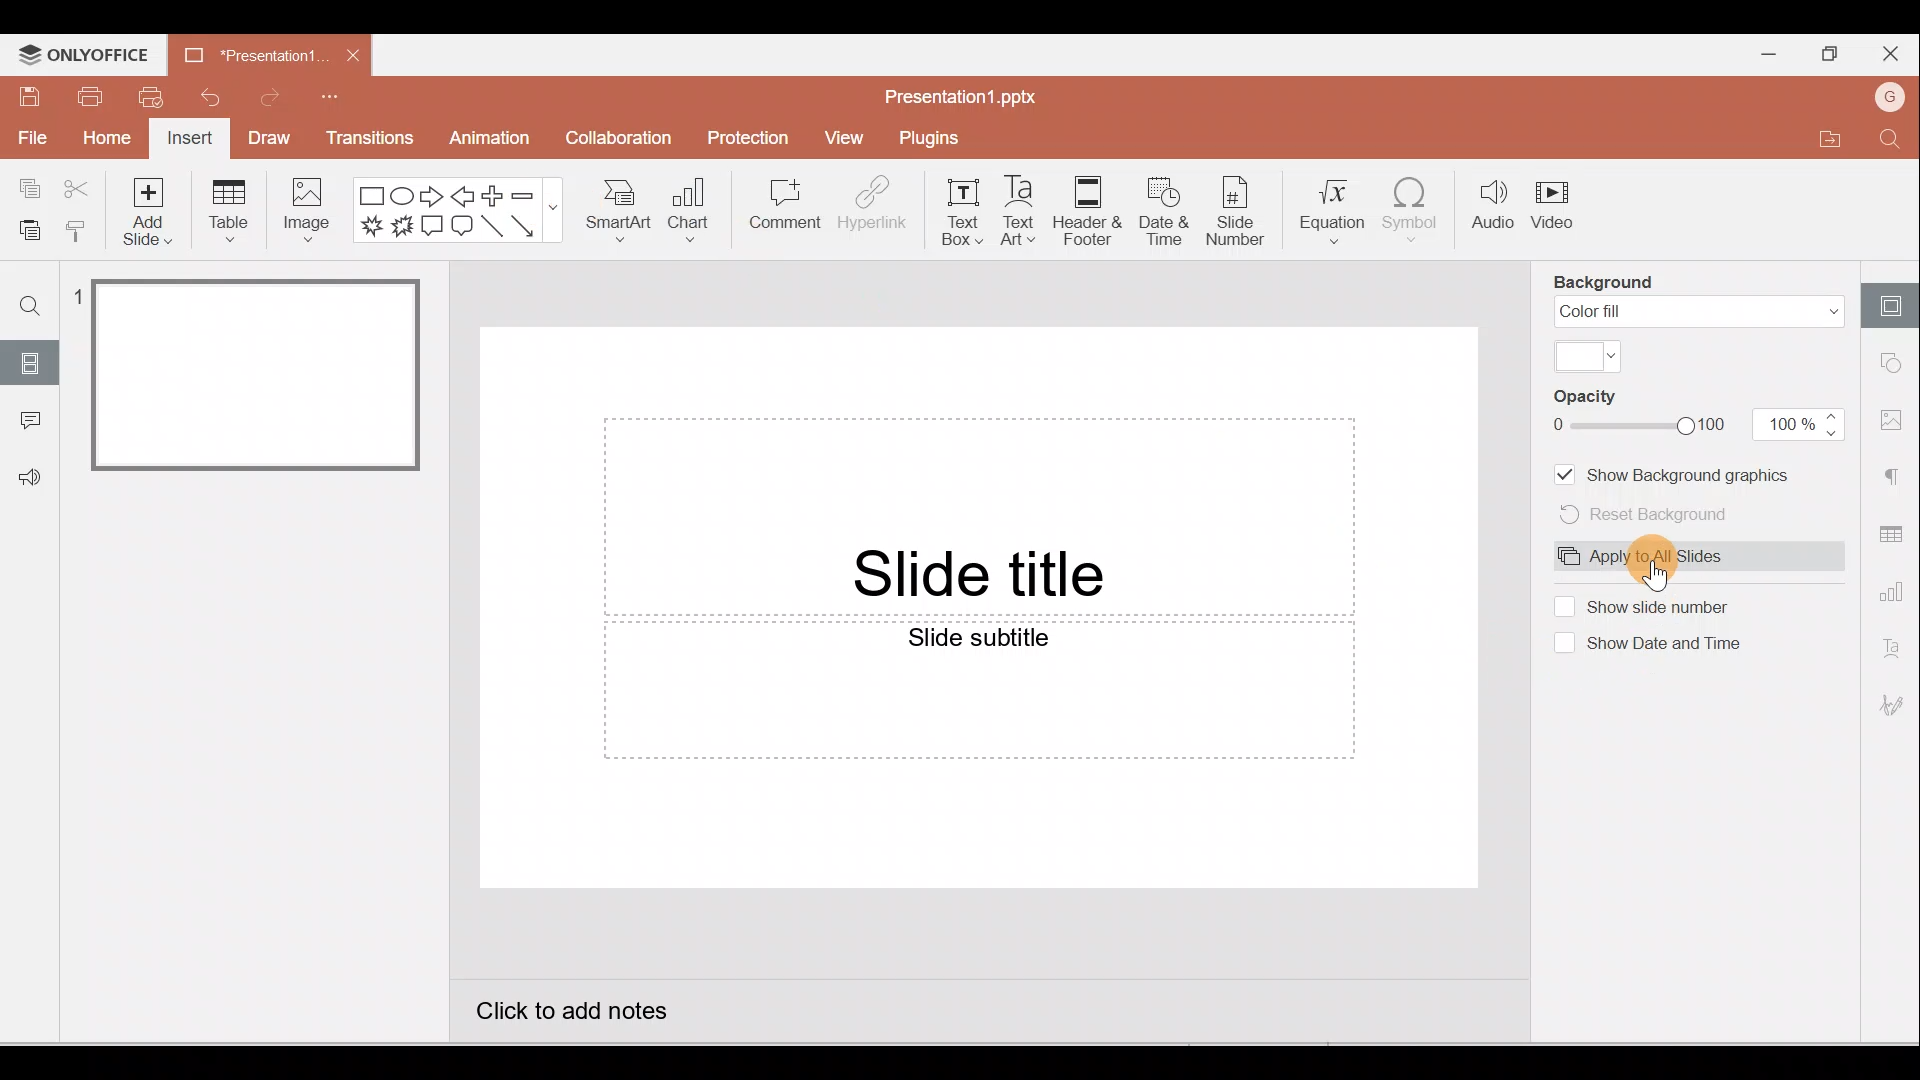 The image size is (1920, 1080). What do you see at coordinates (25, 186) in the screenshot?
I see `Copy` at bounding box center [25, 186].